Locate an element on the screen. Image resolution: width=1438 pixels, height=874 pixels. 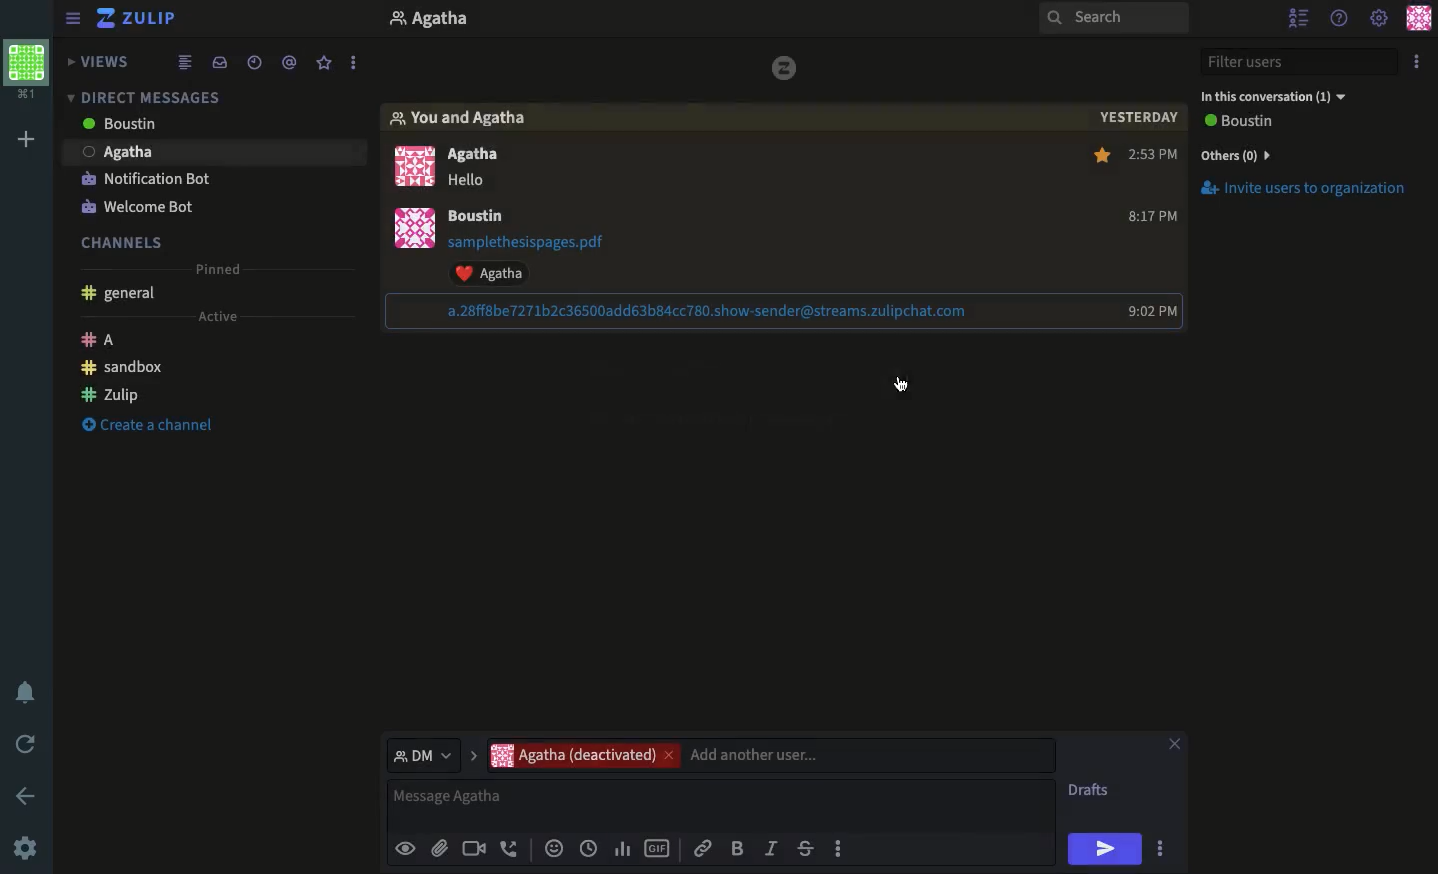
Message is located at coordinates (724, 805).